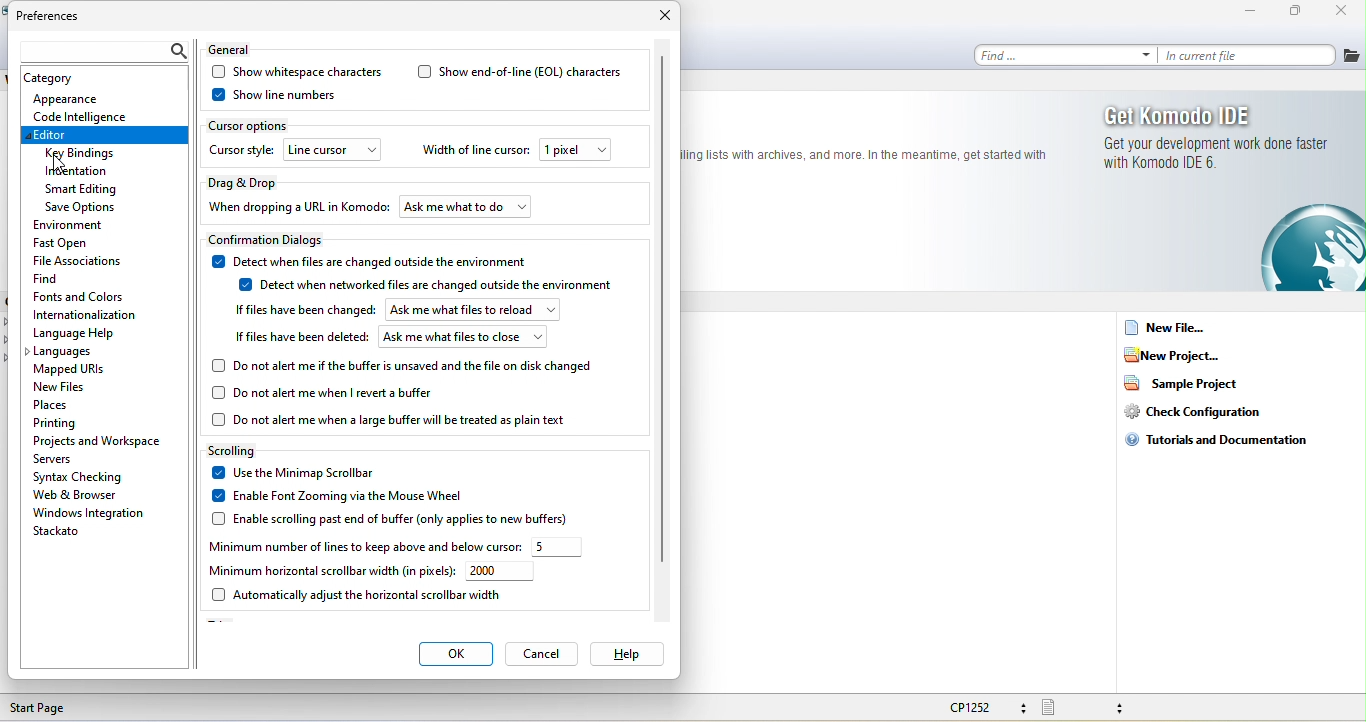  What do you see at coordinates (80, 171) in the screenshot?
I see `indentation` at bounding box center [80, 171].